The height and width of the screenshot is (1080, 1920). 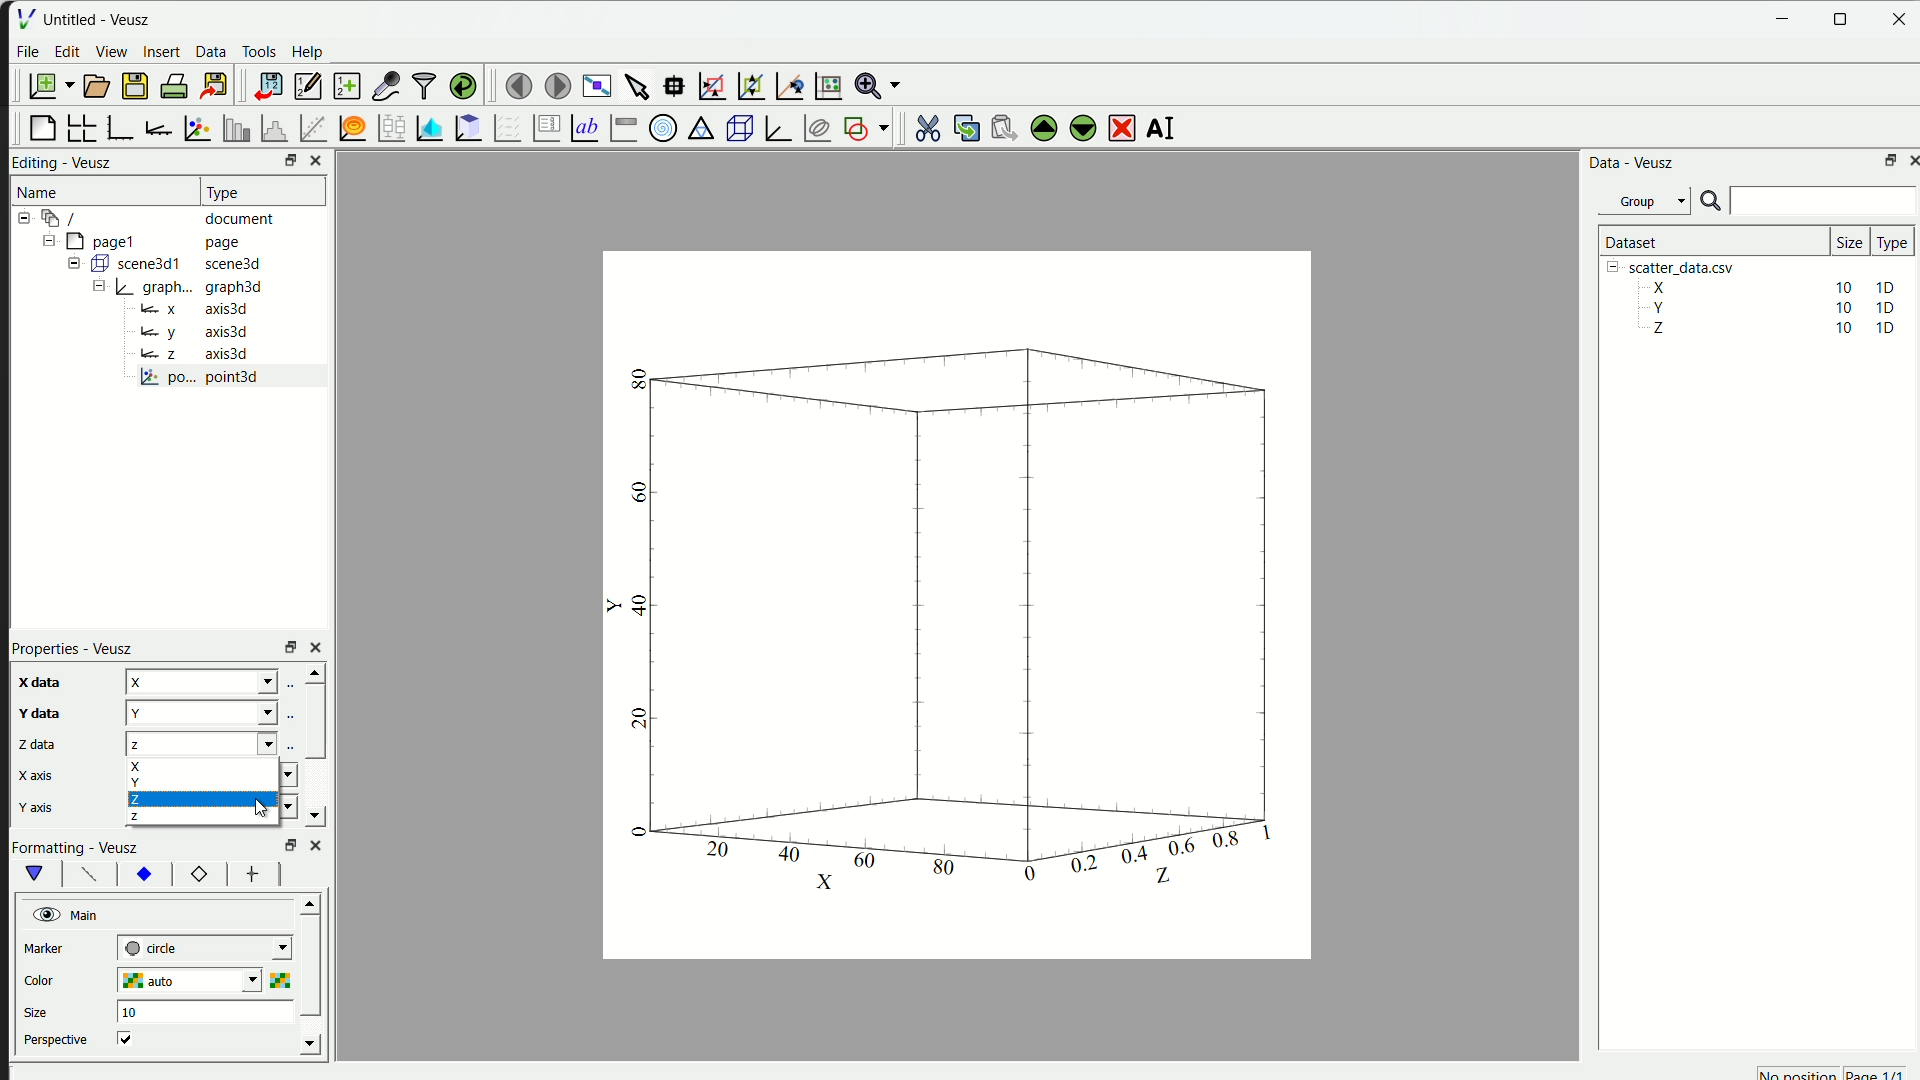 I want to click on draw rectangle to zoom axes, so click(x=712, y=83).